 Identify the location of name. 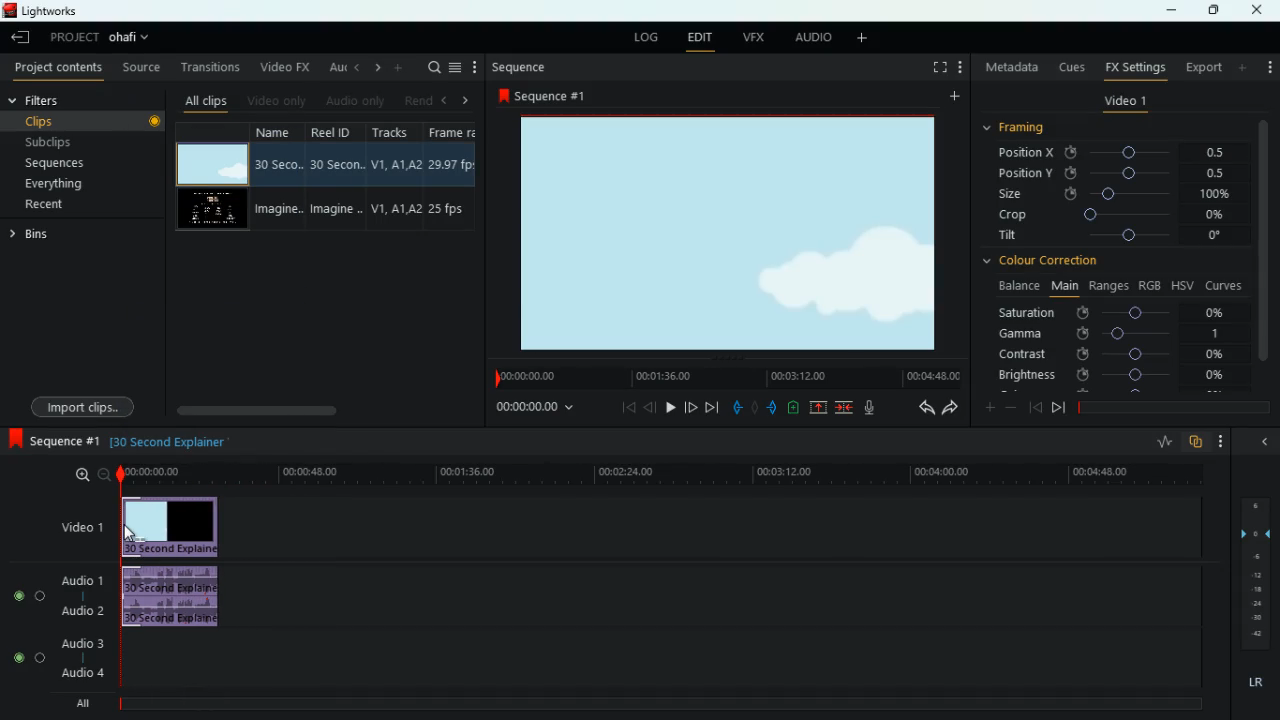
(275, 177).